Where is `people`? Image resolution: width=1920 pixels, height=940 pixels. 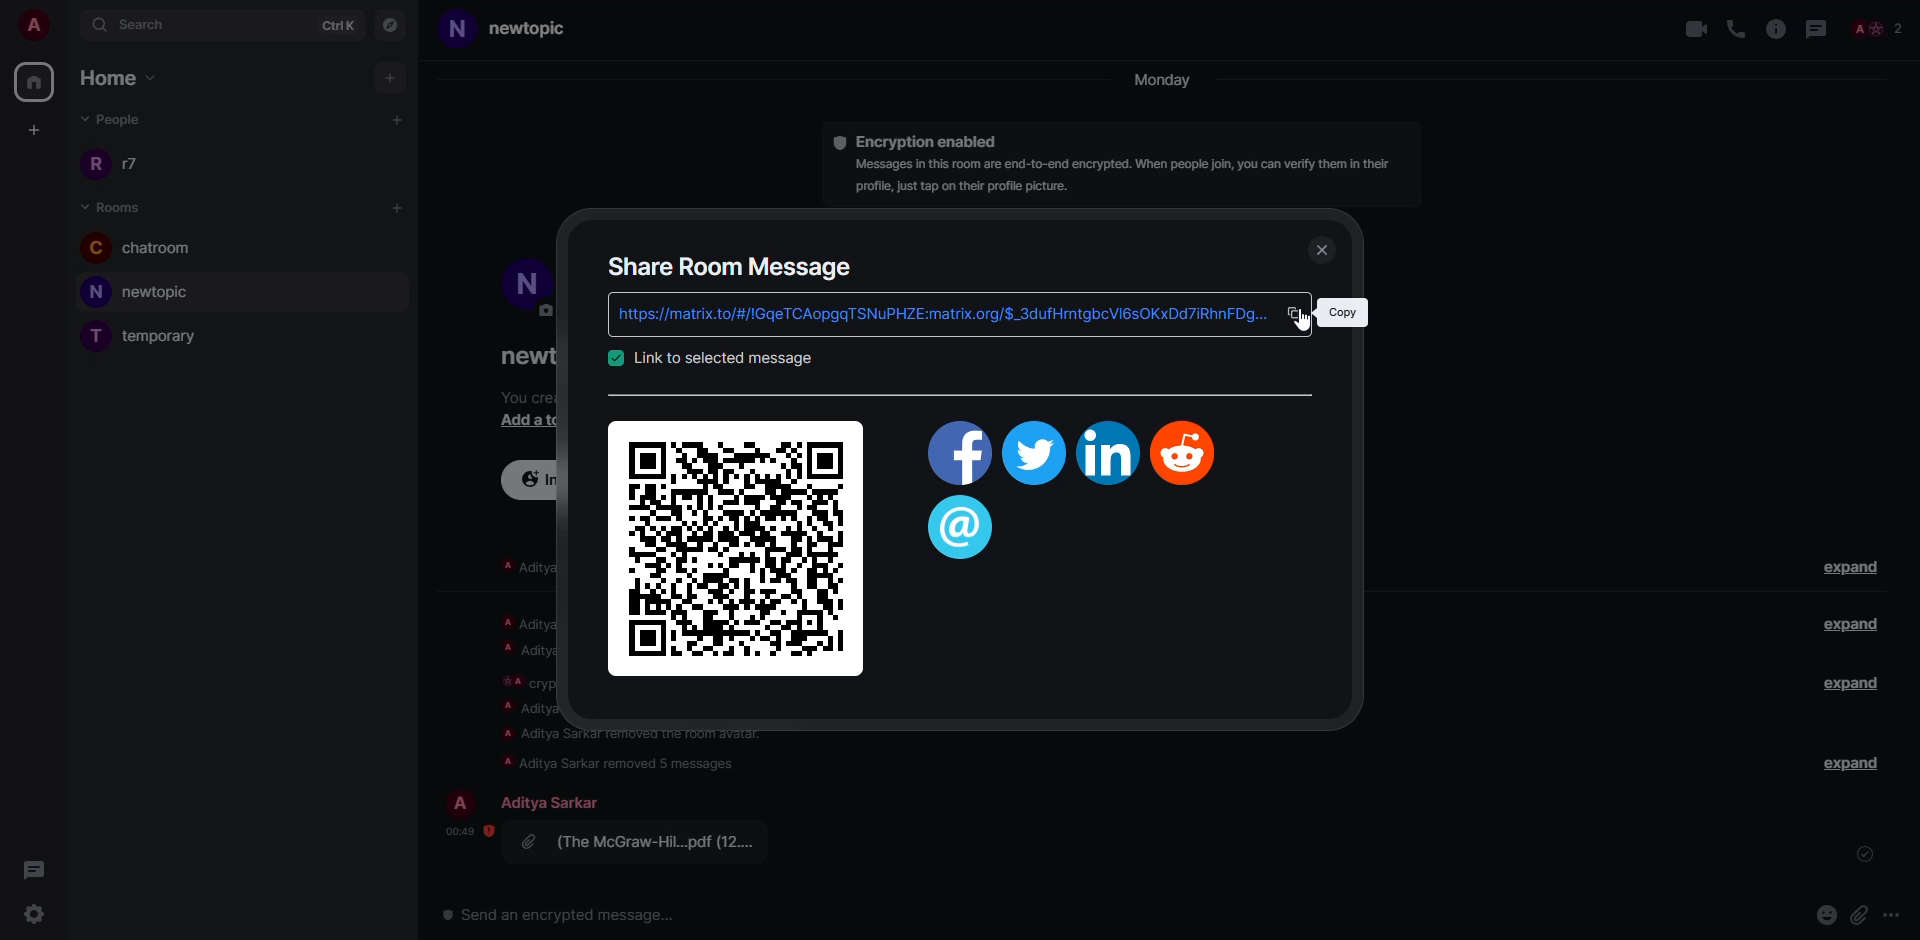
people is located at coordinates (555, 802).